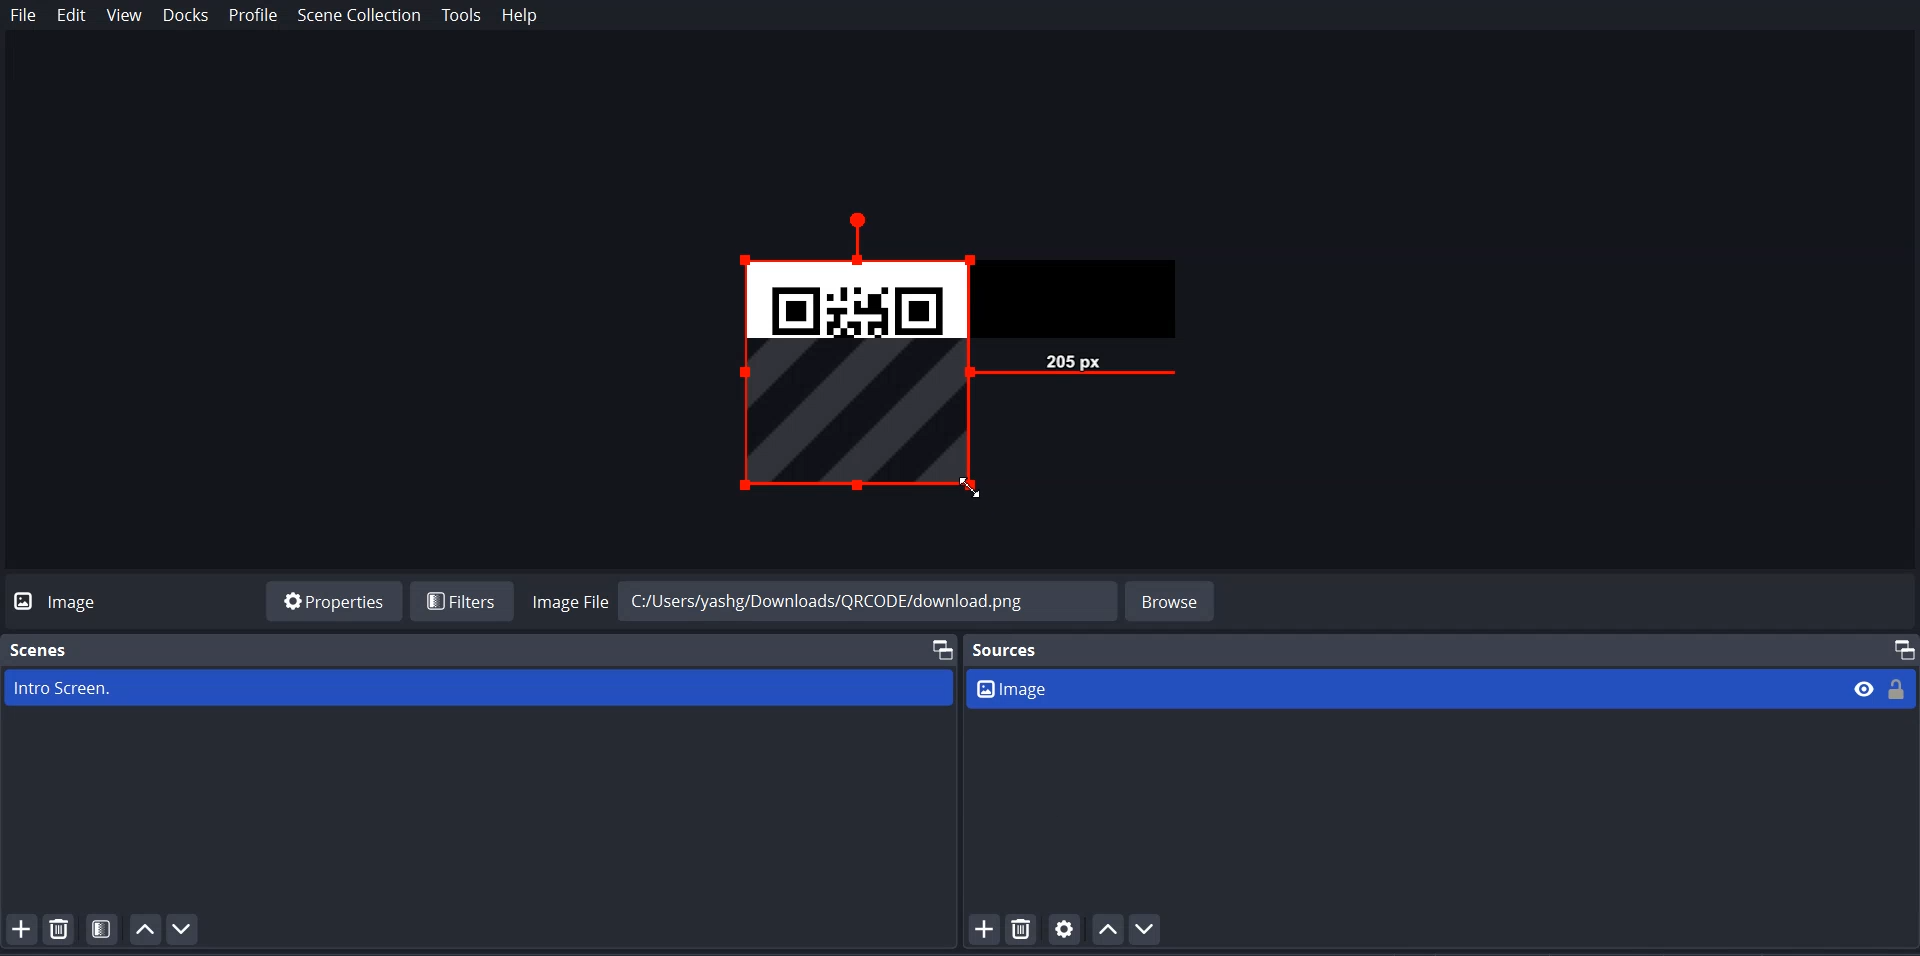 The height and width of the screenshot is (956, 1920). Describe the element at coordinates (854, 602) in the screenshot. I see `C:/Users/yashg/Downloads/QRCODE/download.png` at that location.